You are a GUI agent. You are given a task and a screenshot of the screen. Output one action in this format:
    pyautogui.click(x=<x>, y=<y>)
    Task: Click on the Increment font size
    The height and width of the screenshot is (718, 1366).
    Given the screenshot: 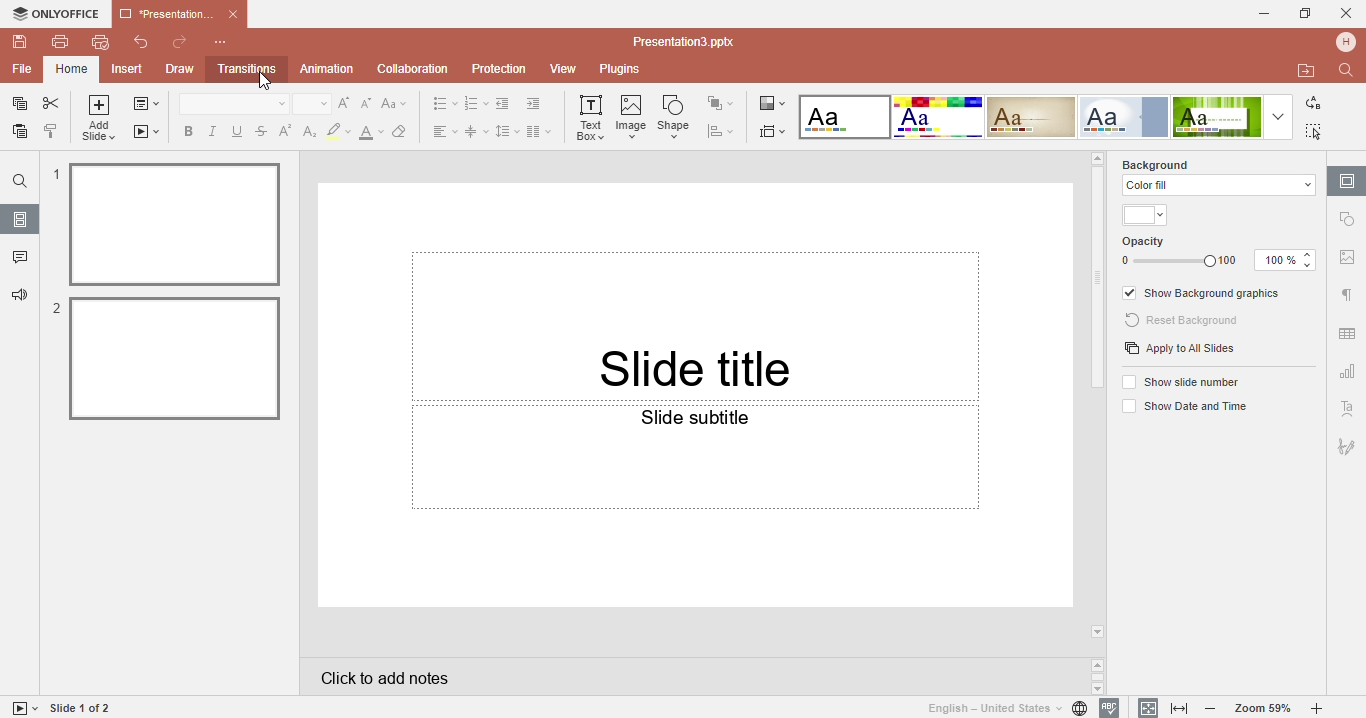 What is the action you would take?
    pyautogui.click(x=347, y=102)
    